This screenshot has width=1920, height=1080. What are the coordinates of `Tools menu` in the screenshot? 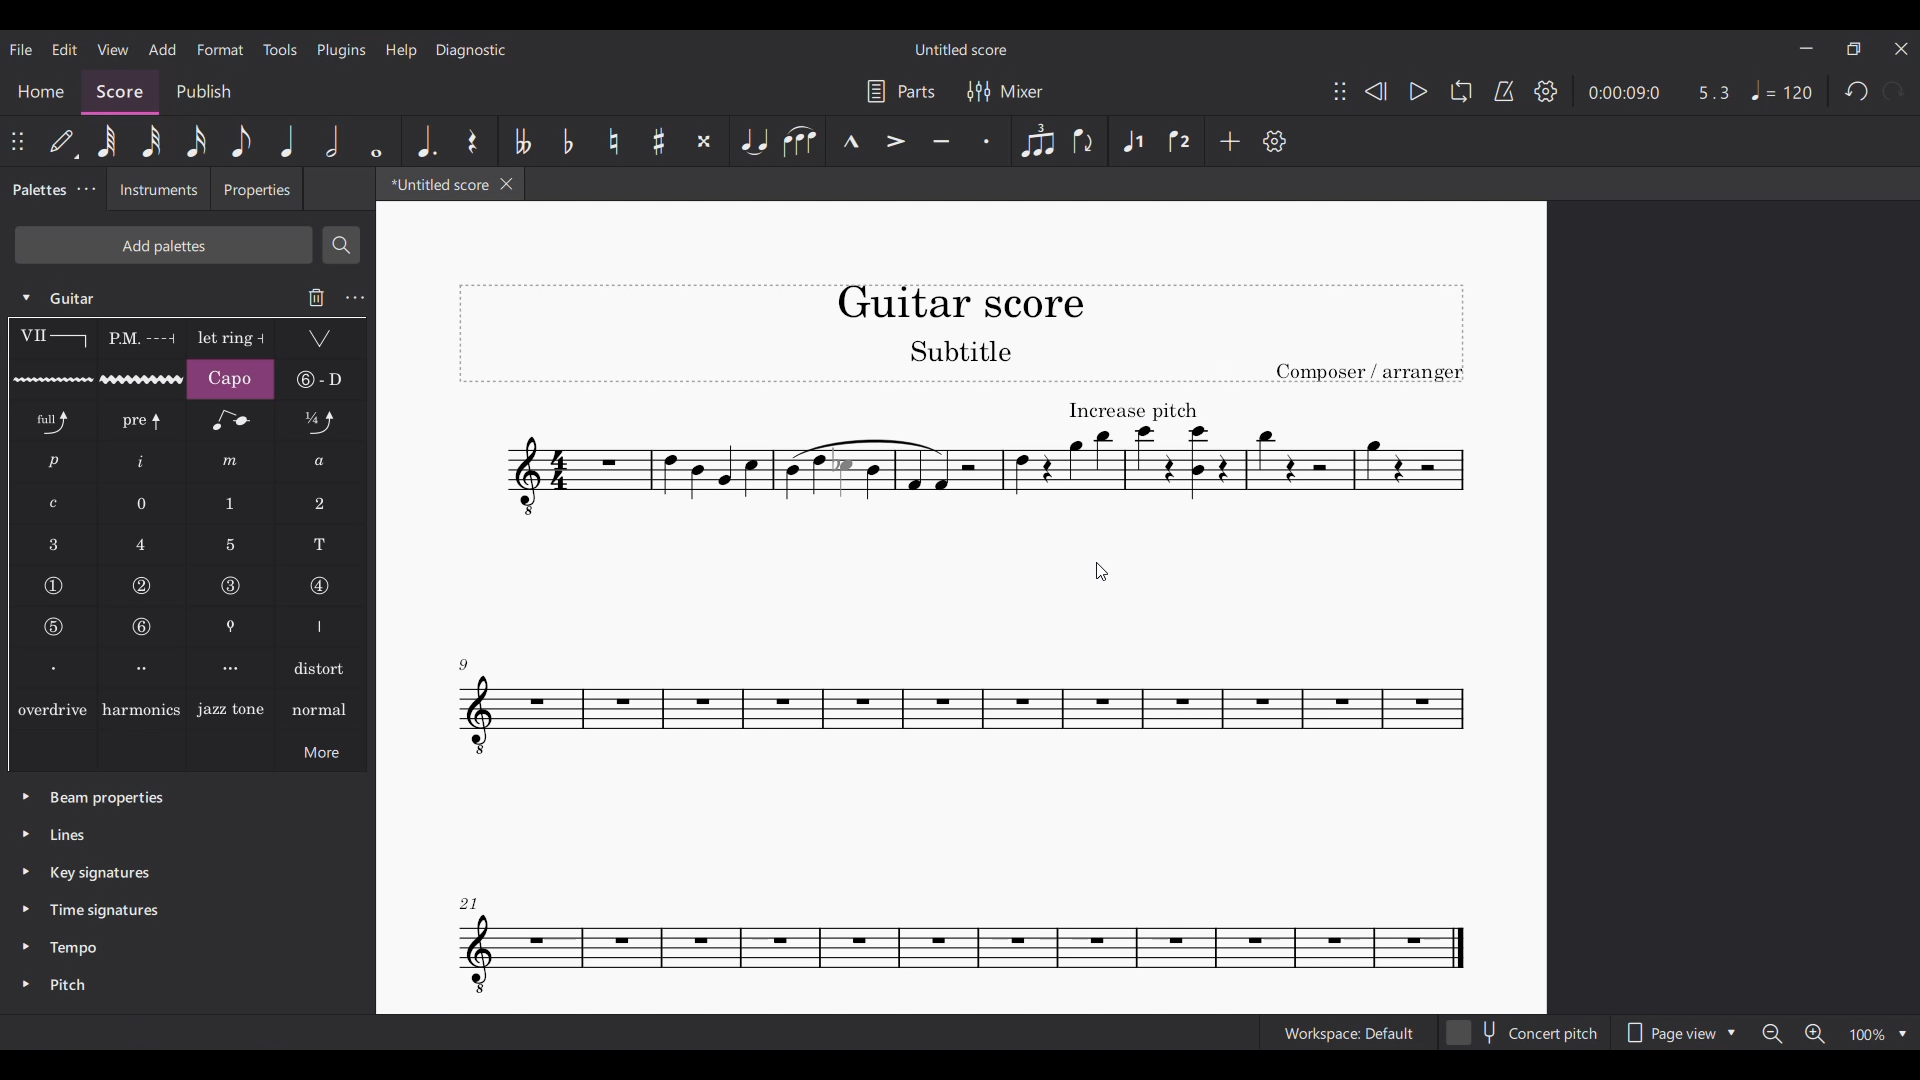 It's located at (279, 49).